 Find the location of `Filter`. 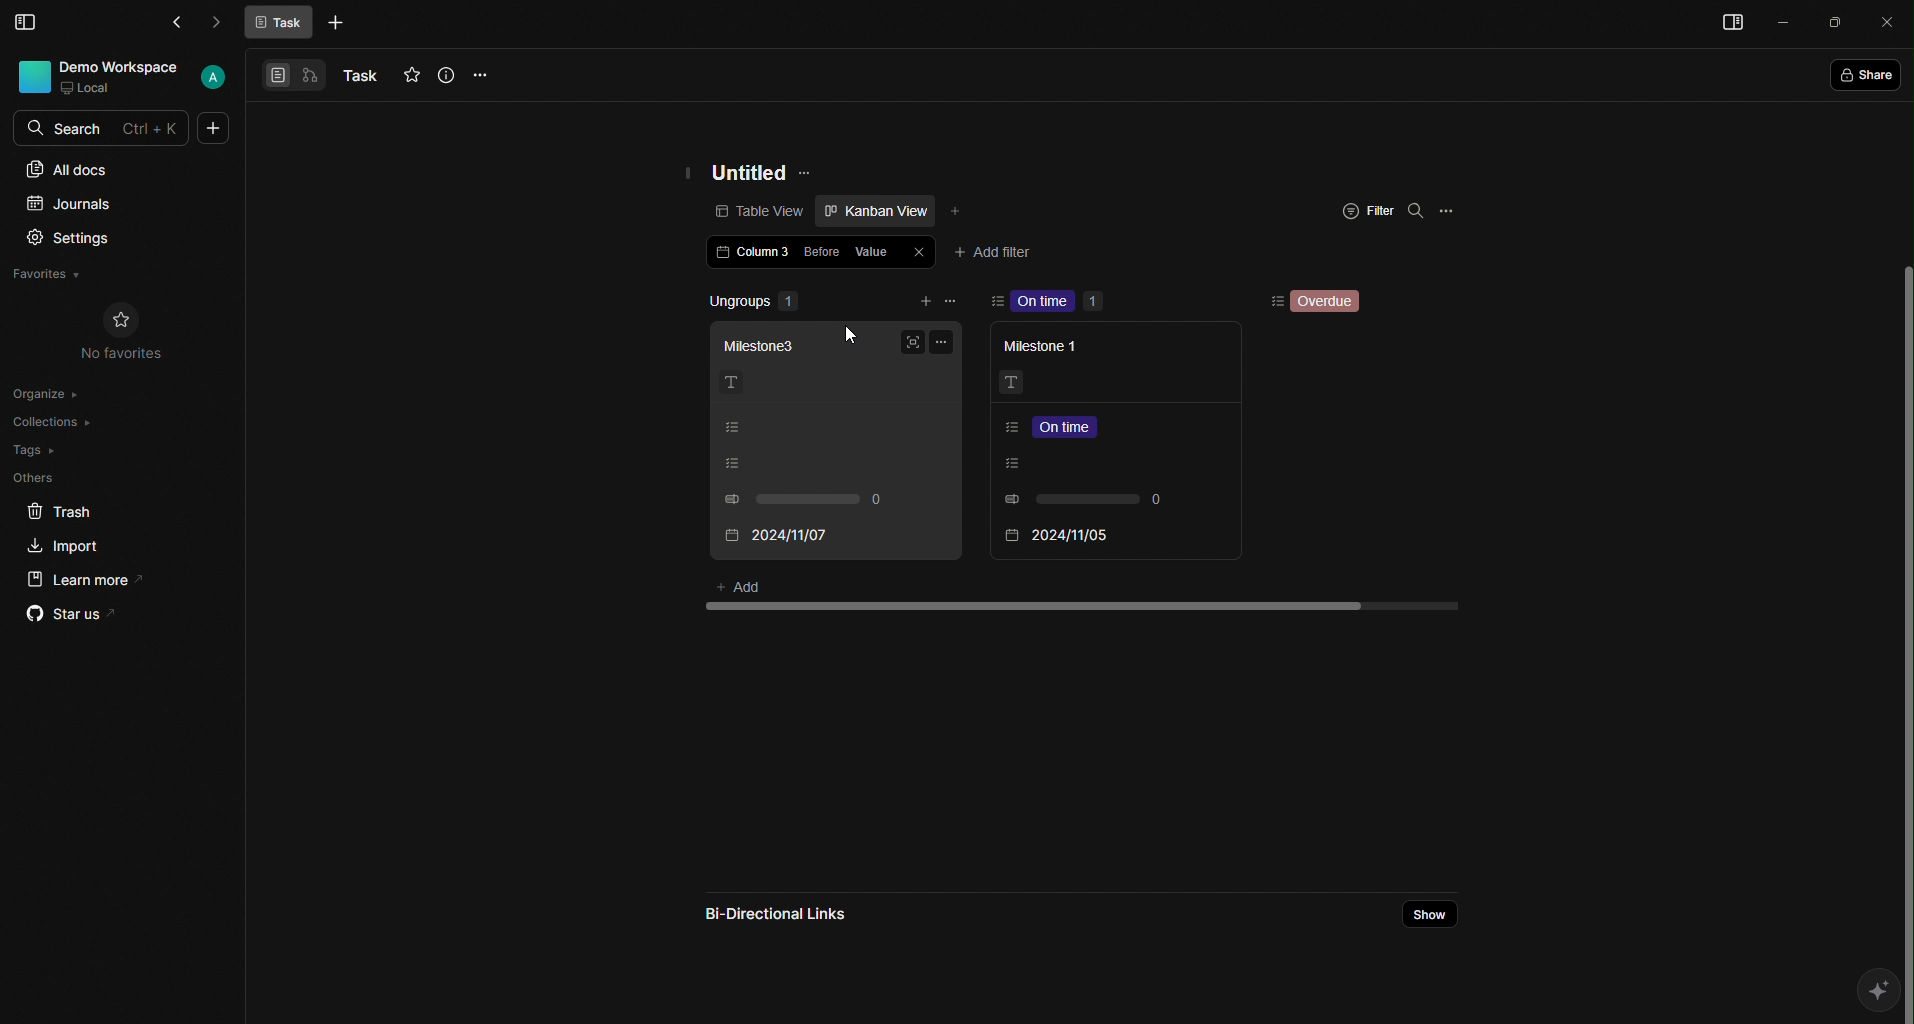

Filter is located at coordinates (1366, 208).